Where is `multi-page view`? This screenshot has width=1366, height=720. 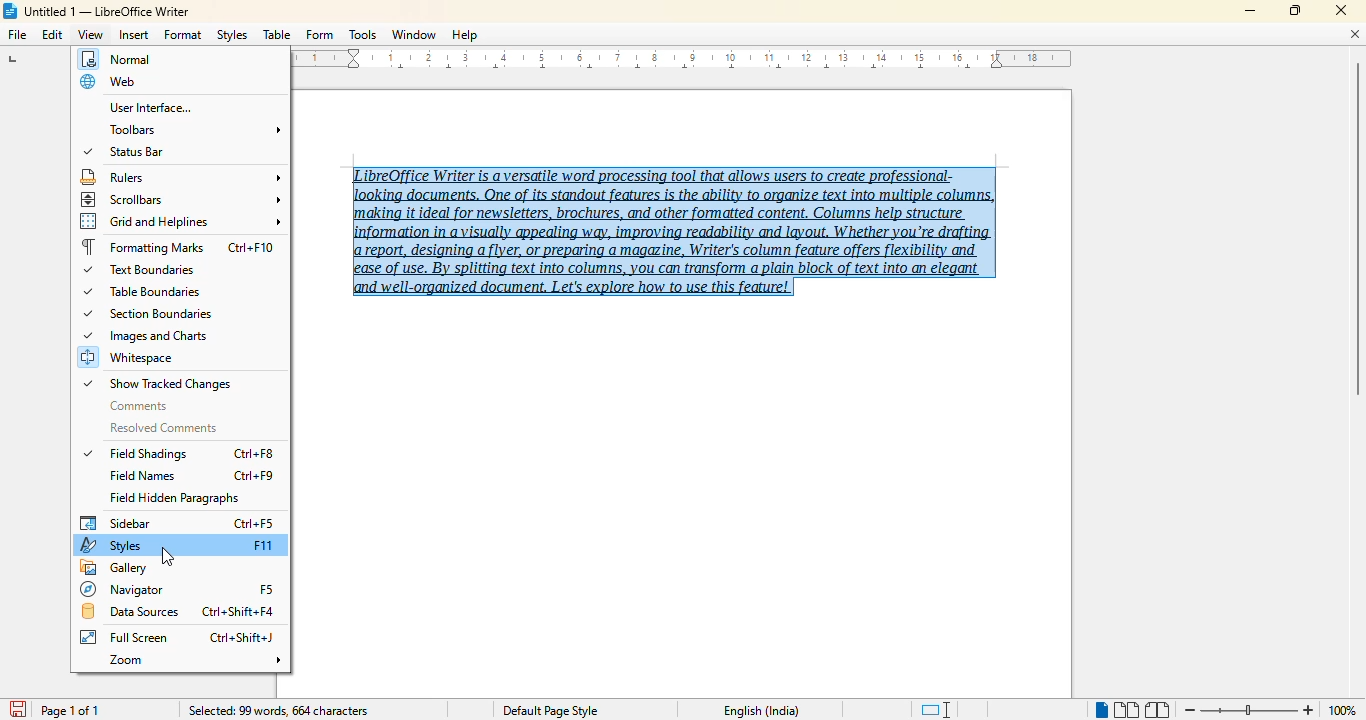 multi-page view is located at coordinates (1125, 709).